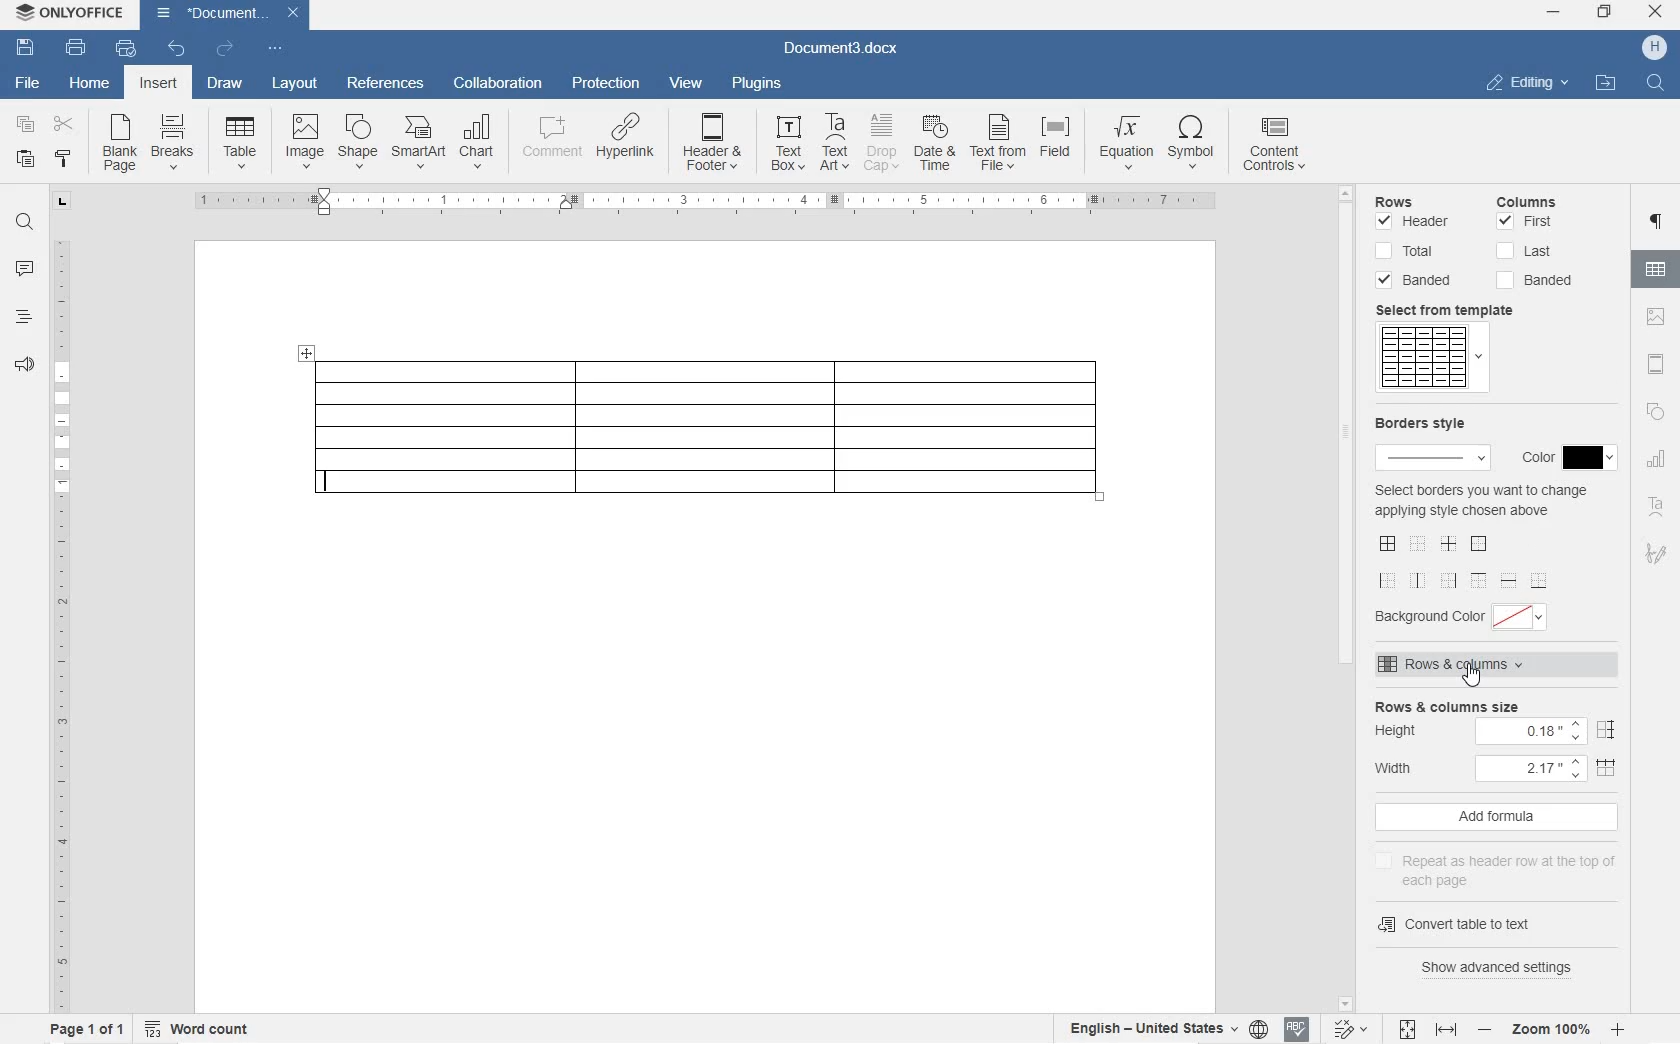 The image size is (1680, 1044). What do you see at coordinates (833, 143) in the screenshot?
I see `TEXT ART` at bounding box center [833, 143].